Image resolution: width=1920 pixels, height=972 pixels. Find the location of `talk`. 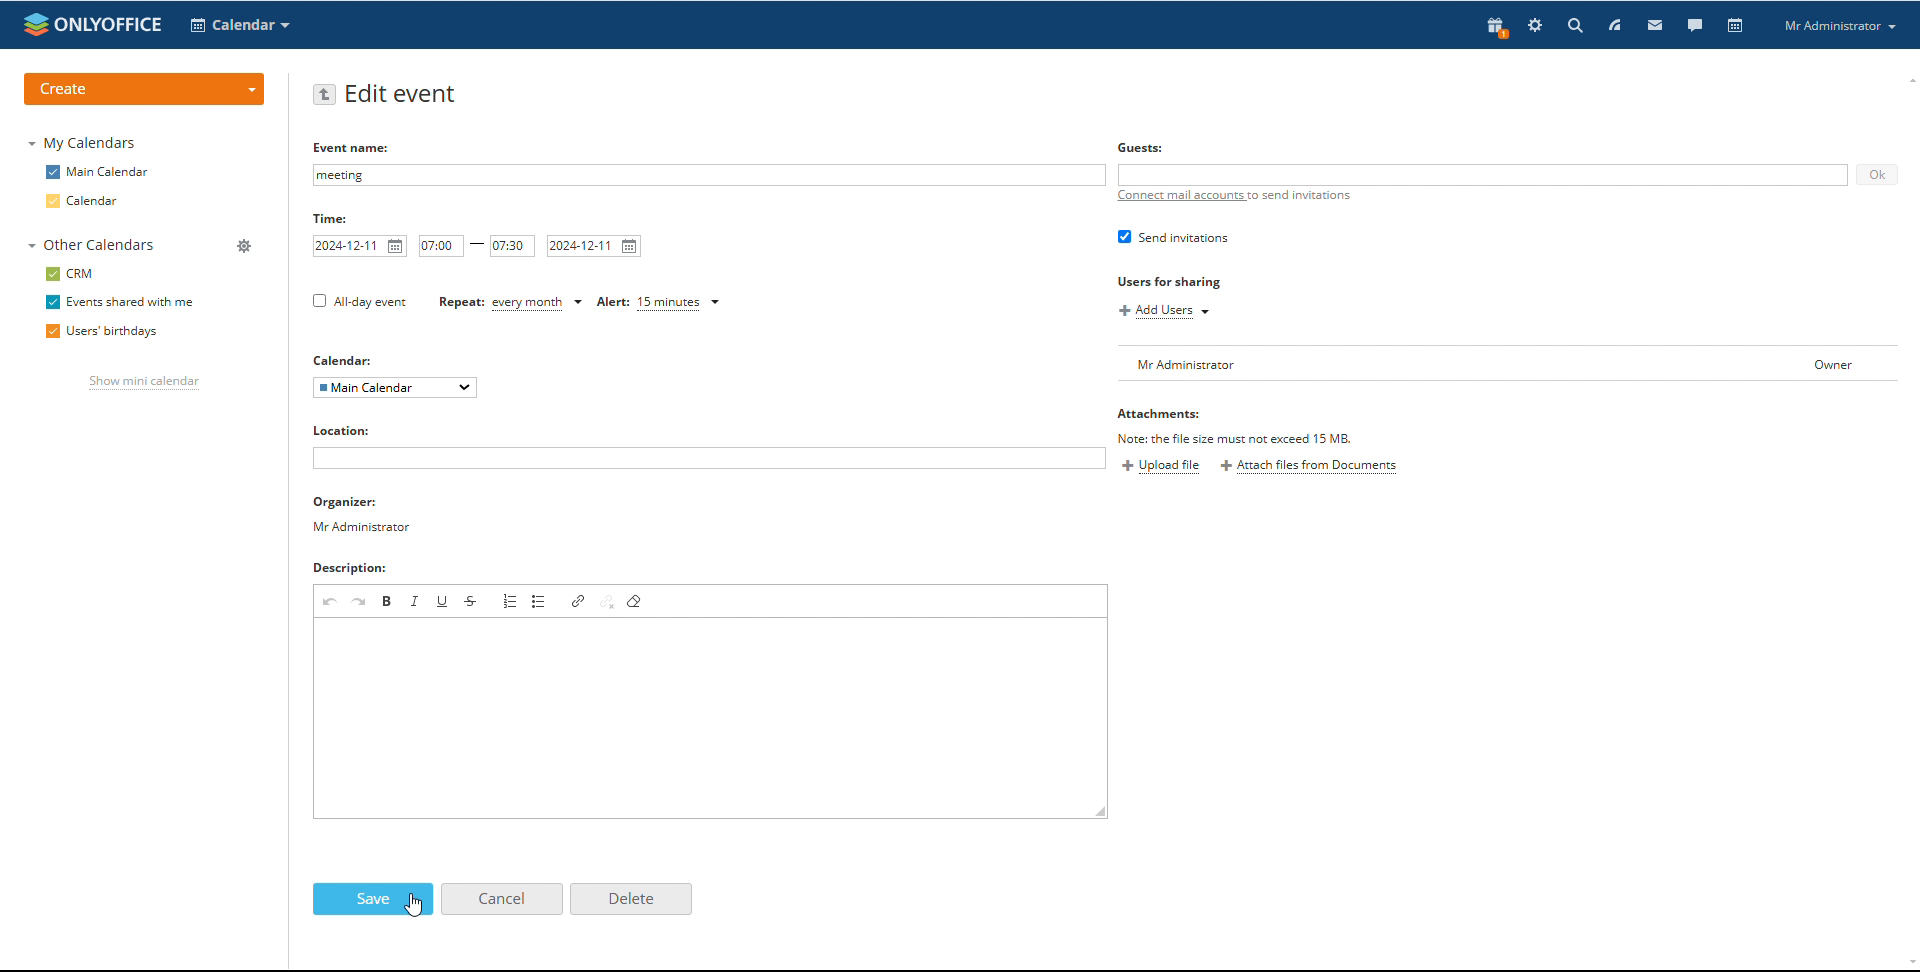

talk is located at coordinates (1695, 26).